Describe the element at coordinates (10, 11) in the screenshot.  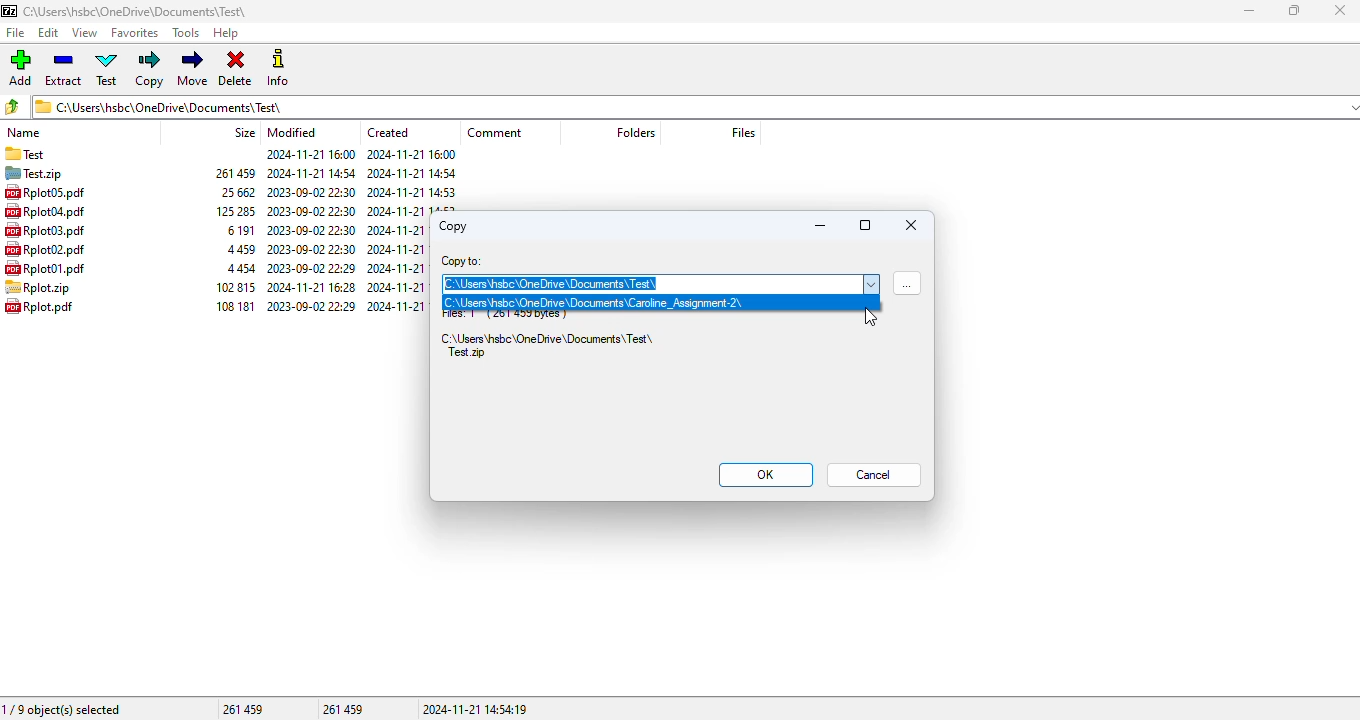
I see `logo` at that location.